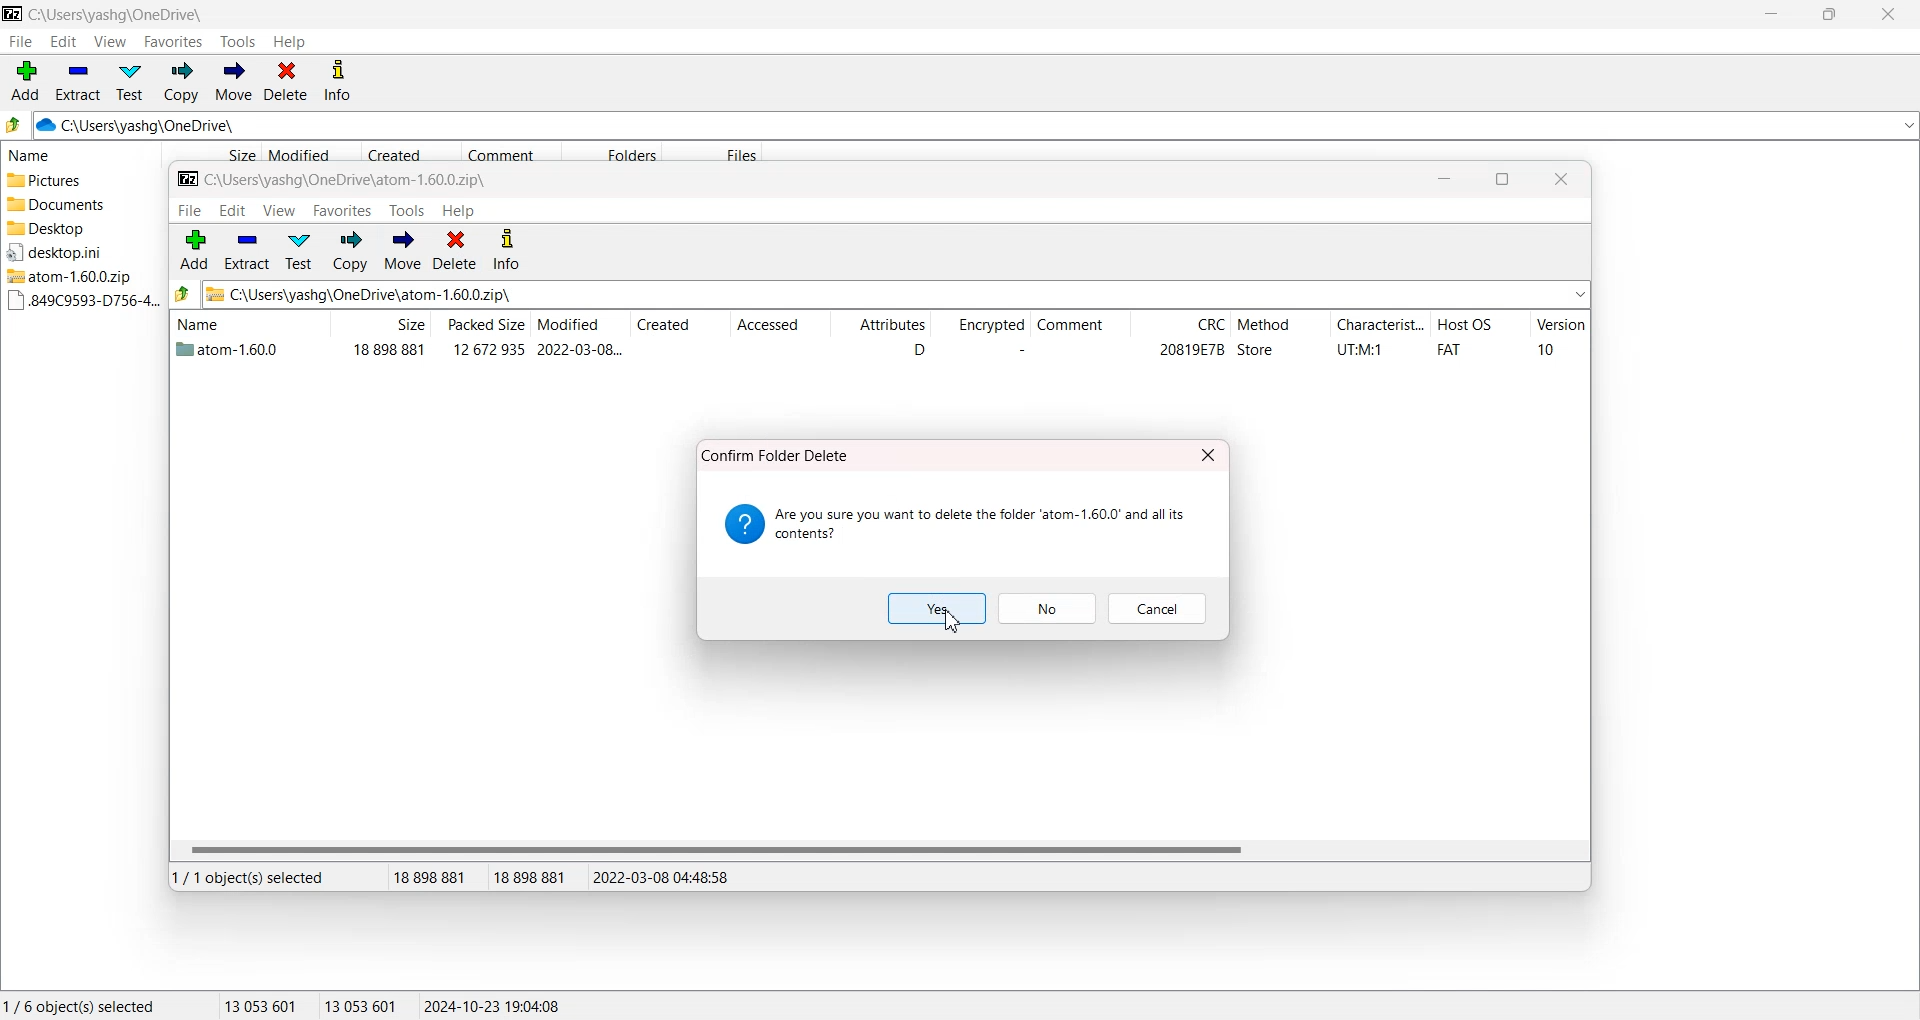 The height and width of the screenshot is (1020, 1920). What do you see at coordinates (13, 13) in the screenshot?
I see `Logo` at bounding box center [13, 13].